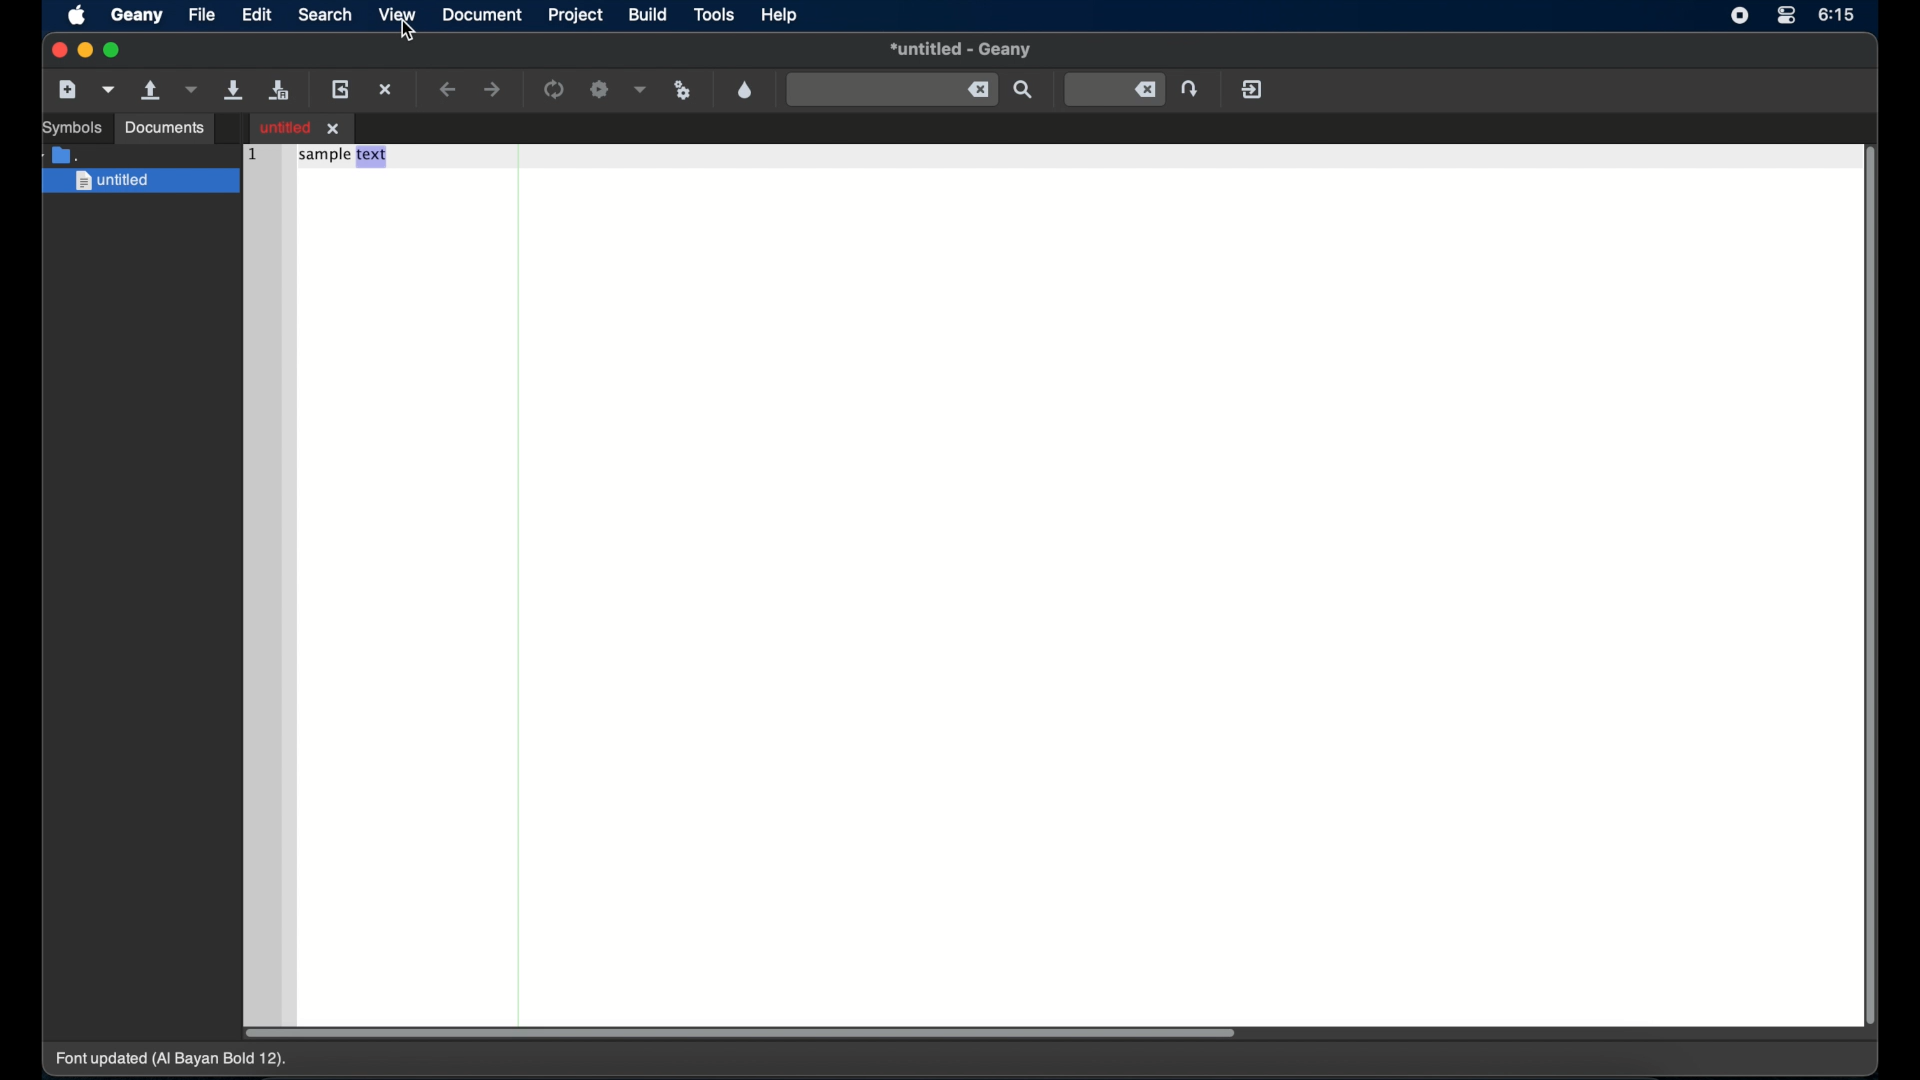  I want to click on untitled, so click(961, 51).